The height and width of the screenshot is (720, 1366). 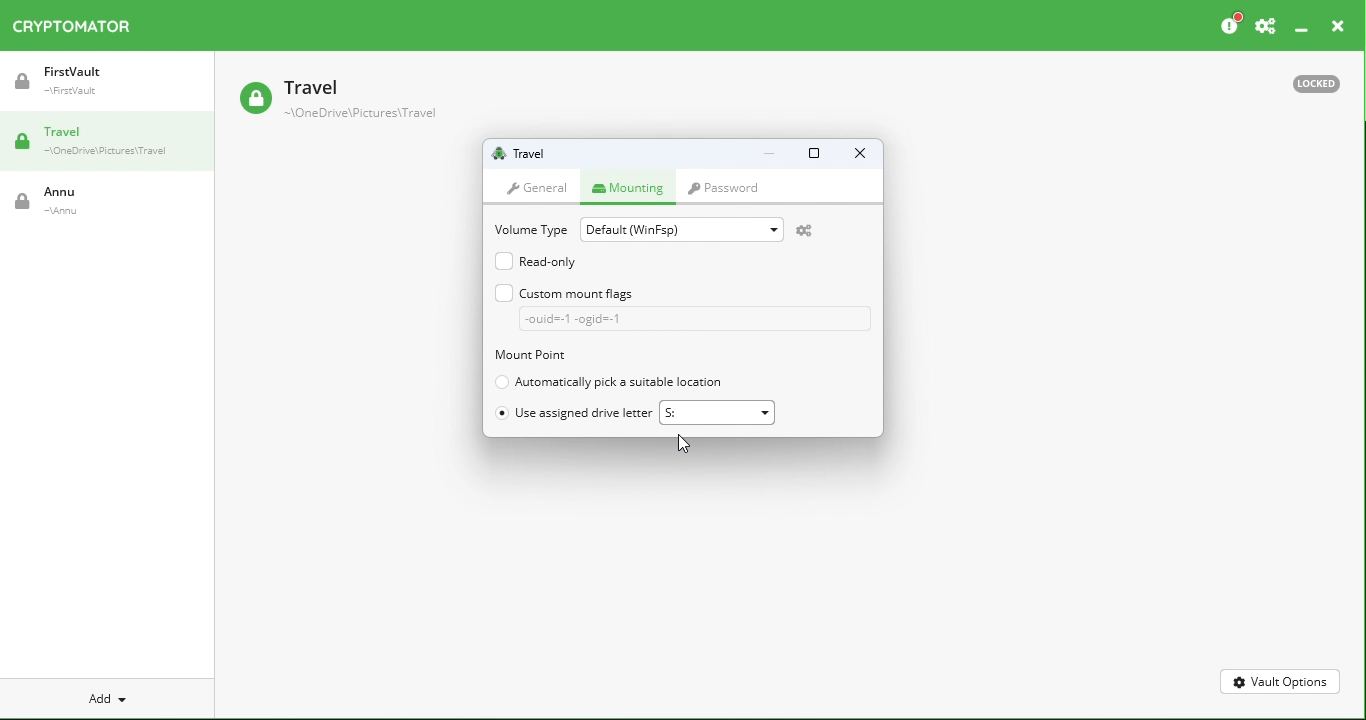 I want to click on Maximize, so click(x=812, y=156).